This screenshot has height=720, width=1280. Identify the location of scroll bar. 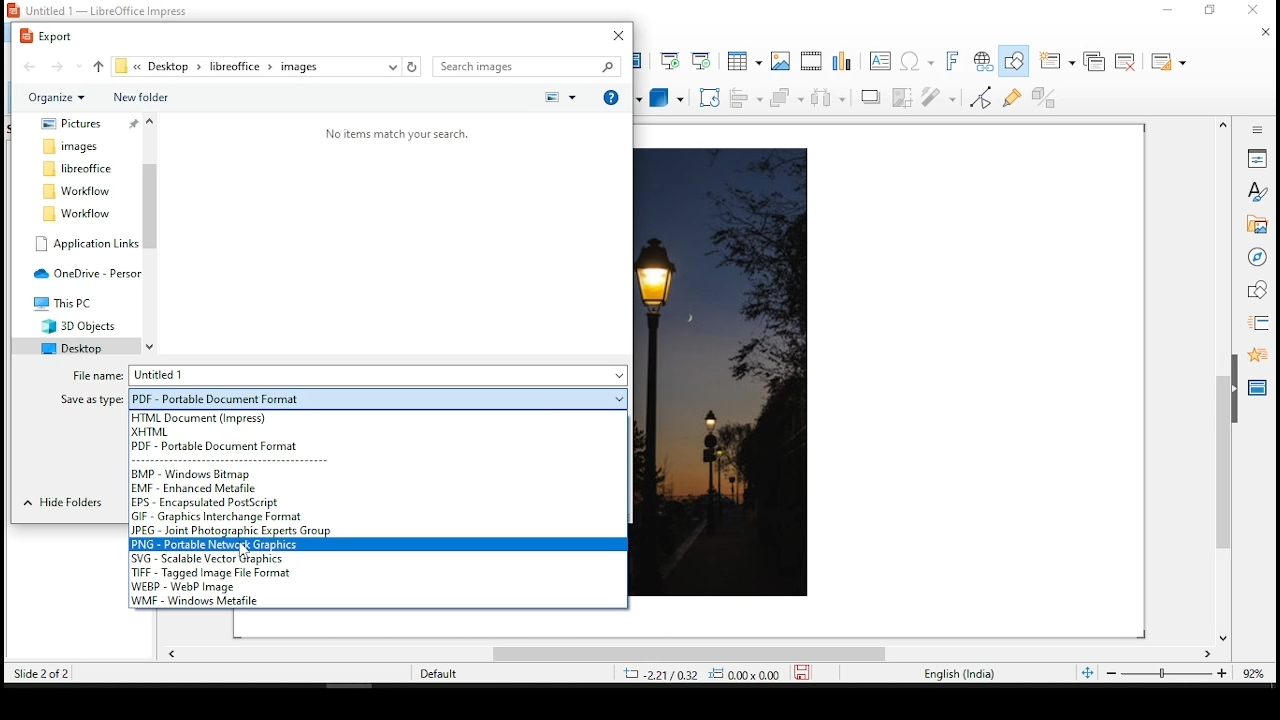
(686, 657).